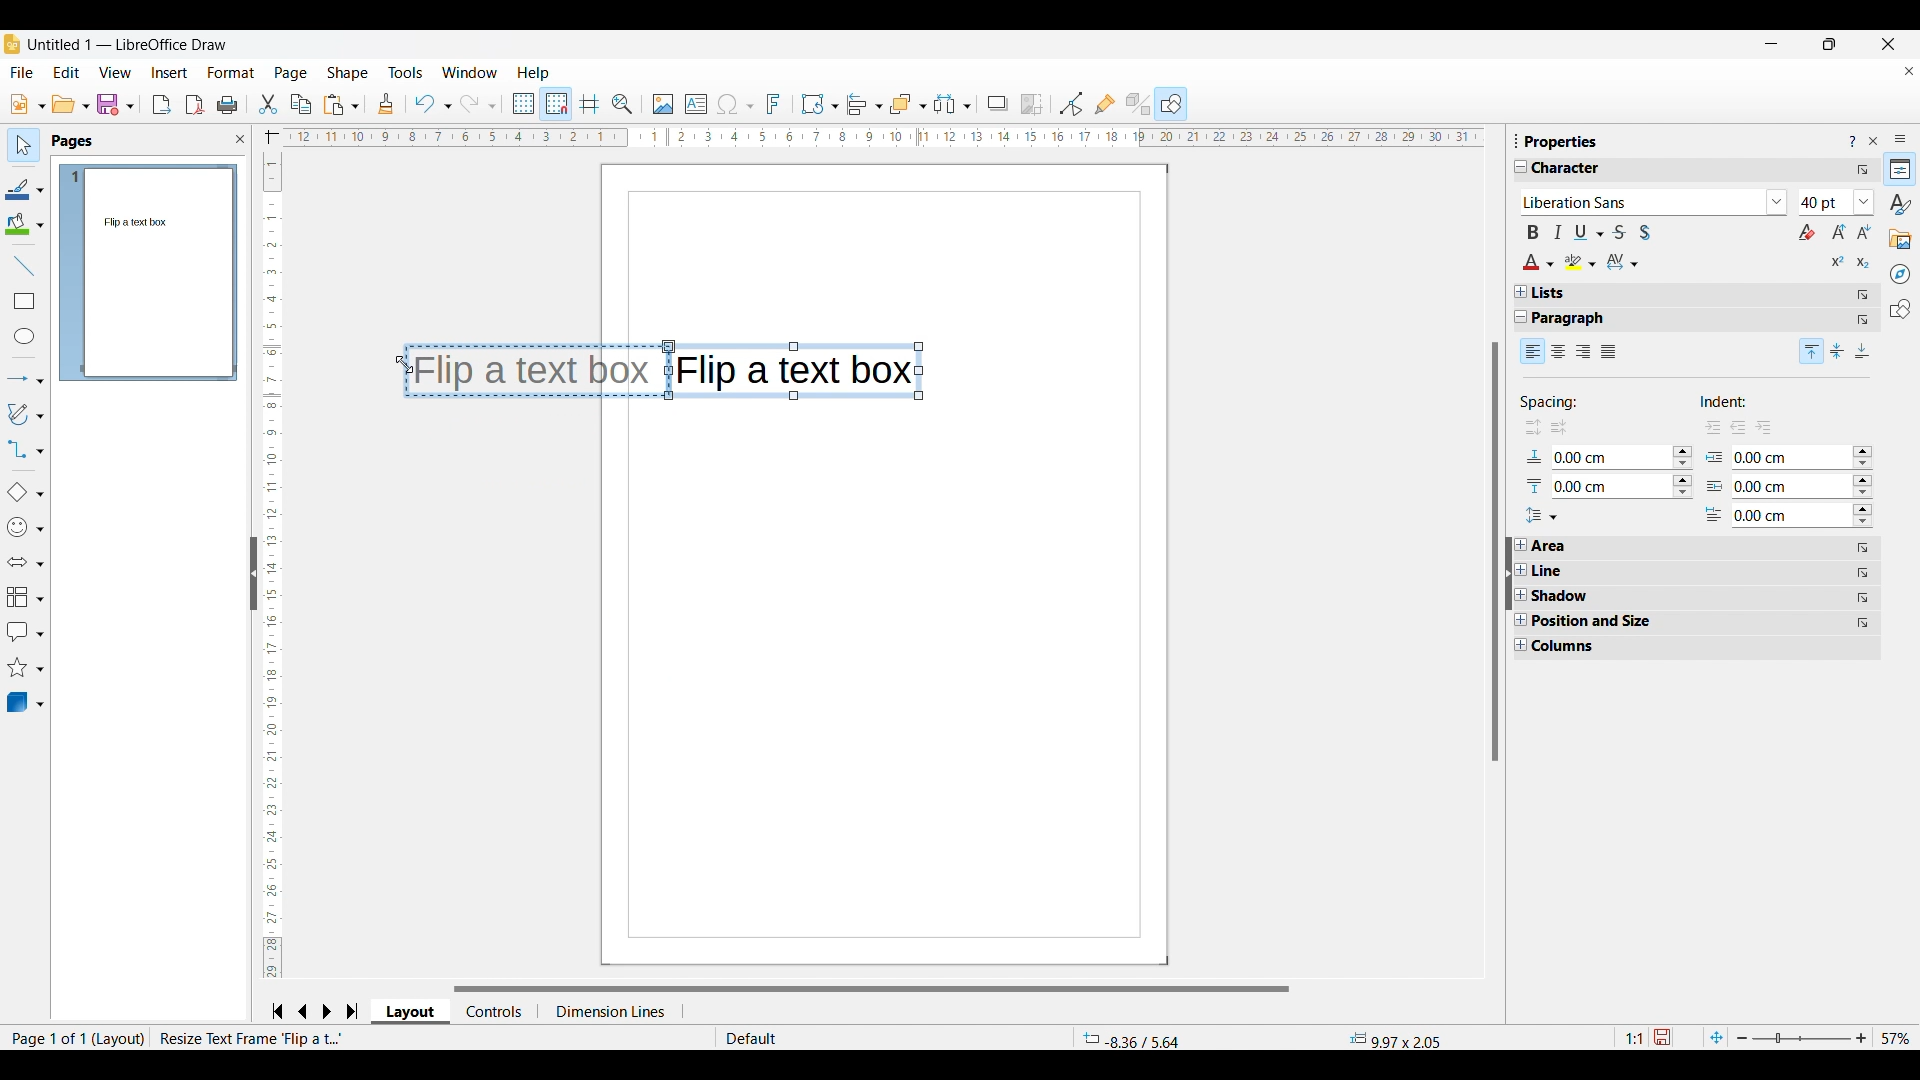 The height and width of the screenshot is (1080, 1920). What do you see at coordinates (1601, 621) in the screenshot?
I see `Position and size property` at bounding box center [1601, 621].